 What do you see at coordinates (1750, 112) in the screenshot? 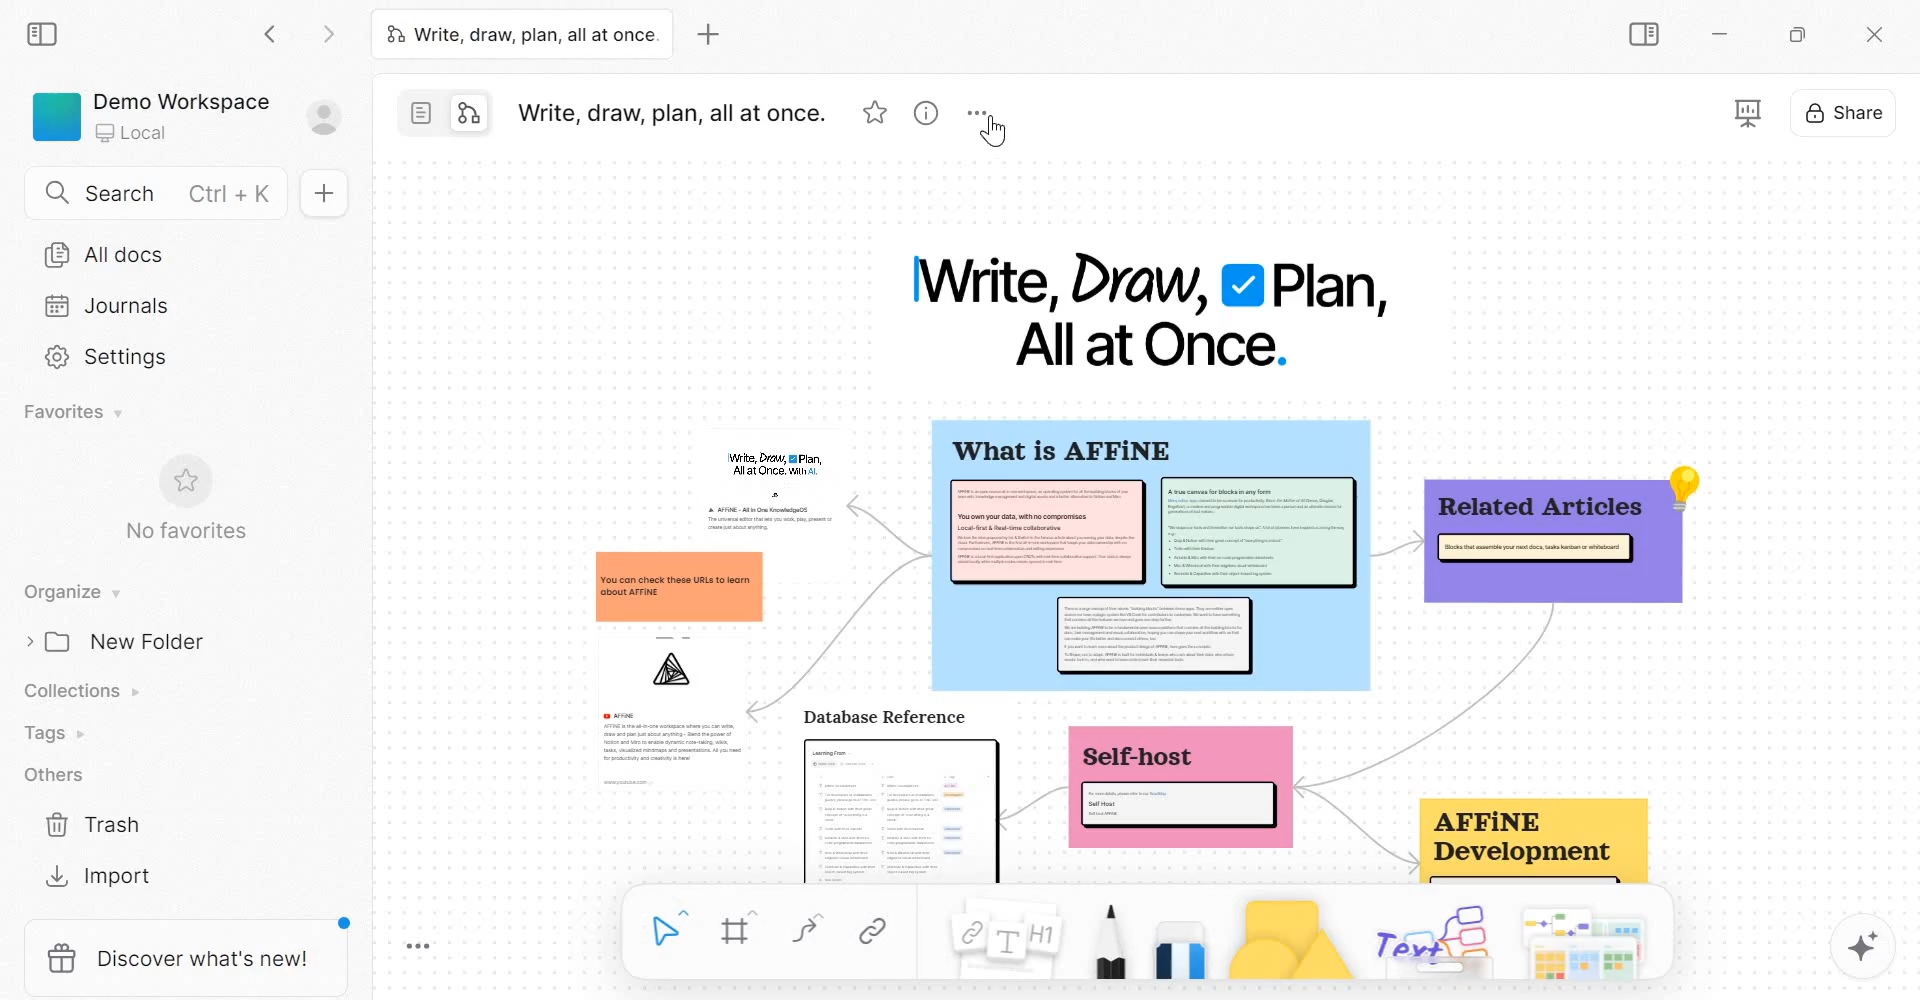
I see `presentation mode` at bounding box center [1750, 112].